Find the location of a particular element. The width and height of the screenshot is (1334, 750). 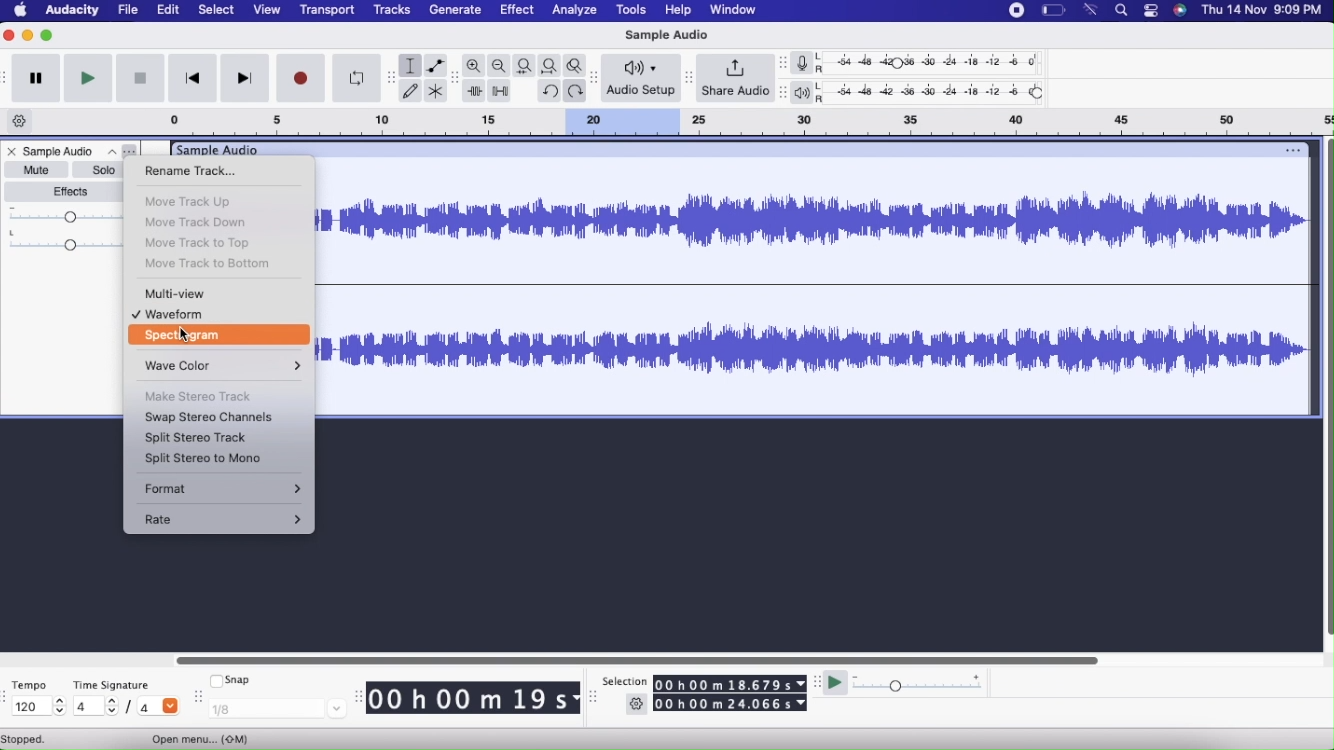

power is located at coordinates (1053, 11).